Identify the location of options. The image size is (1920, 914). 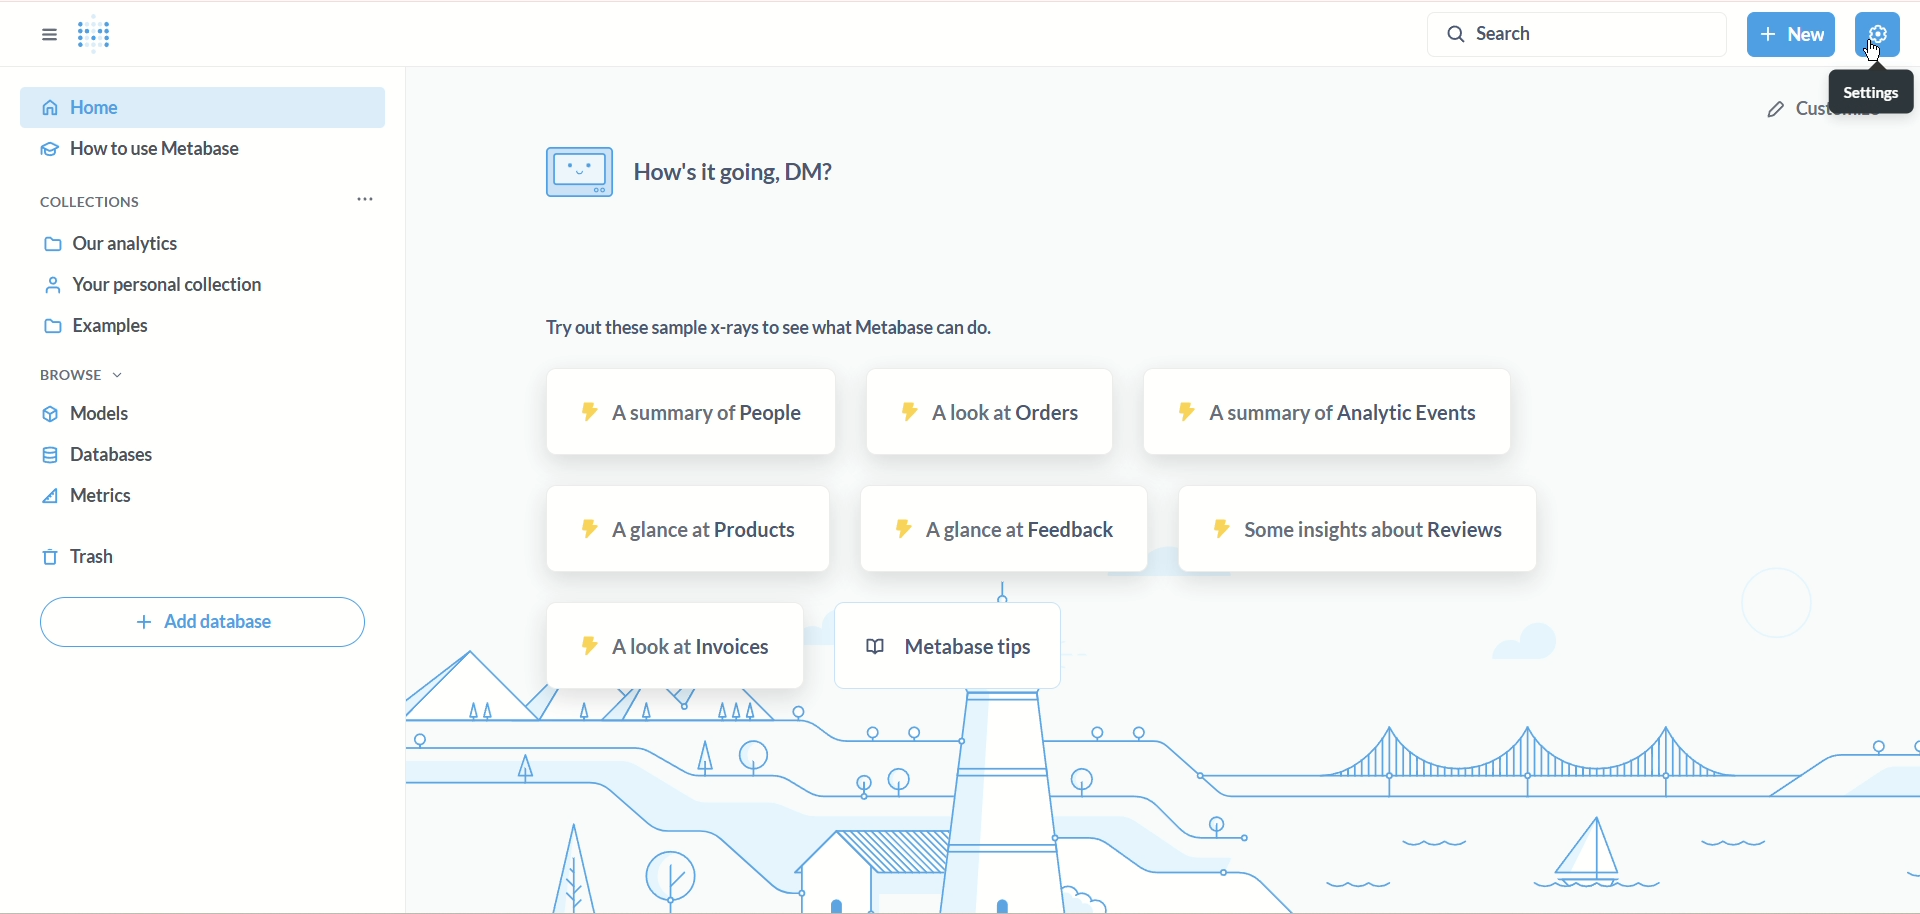
(363, 203).